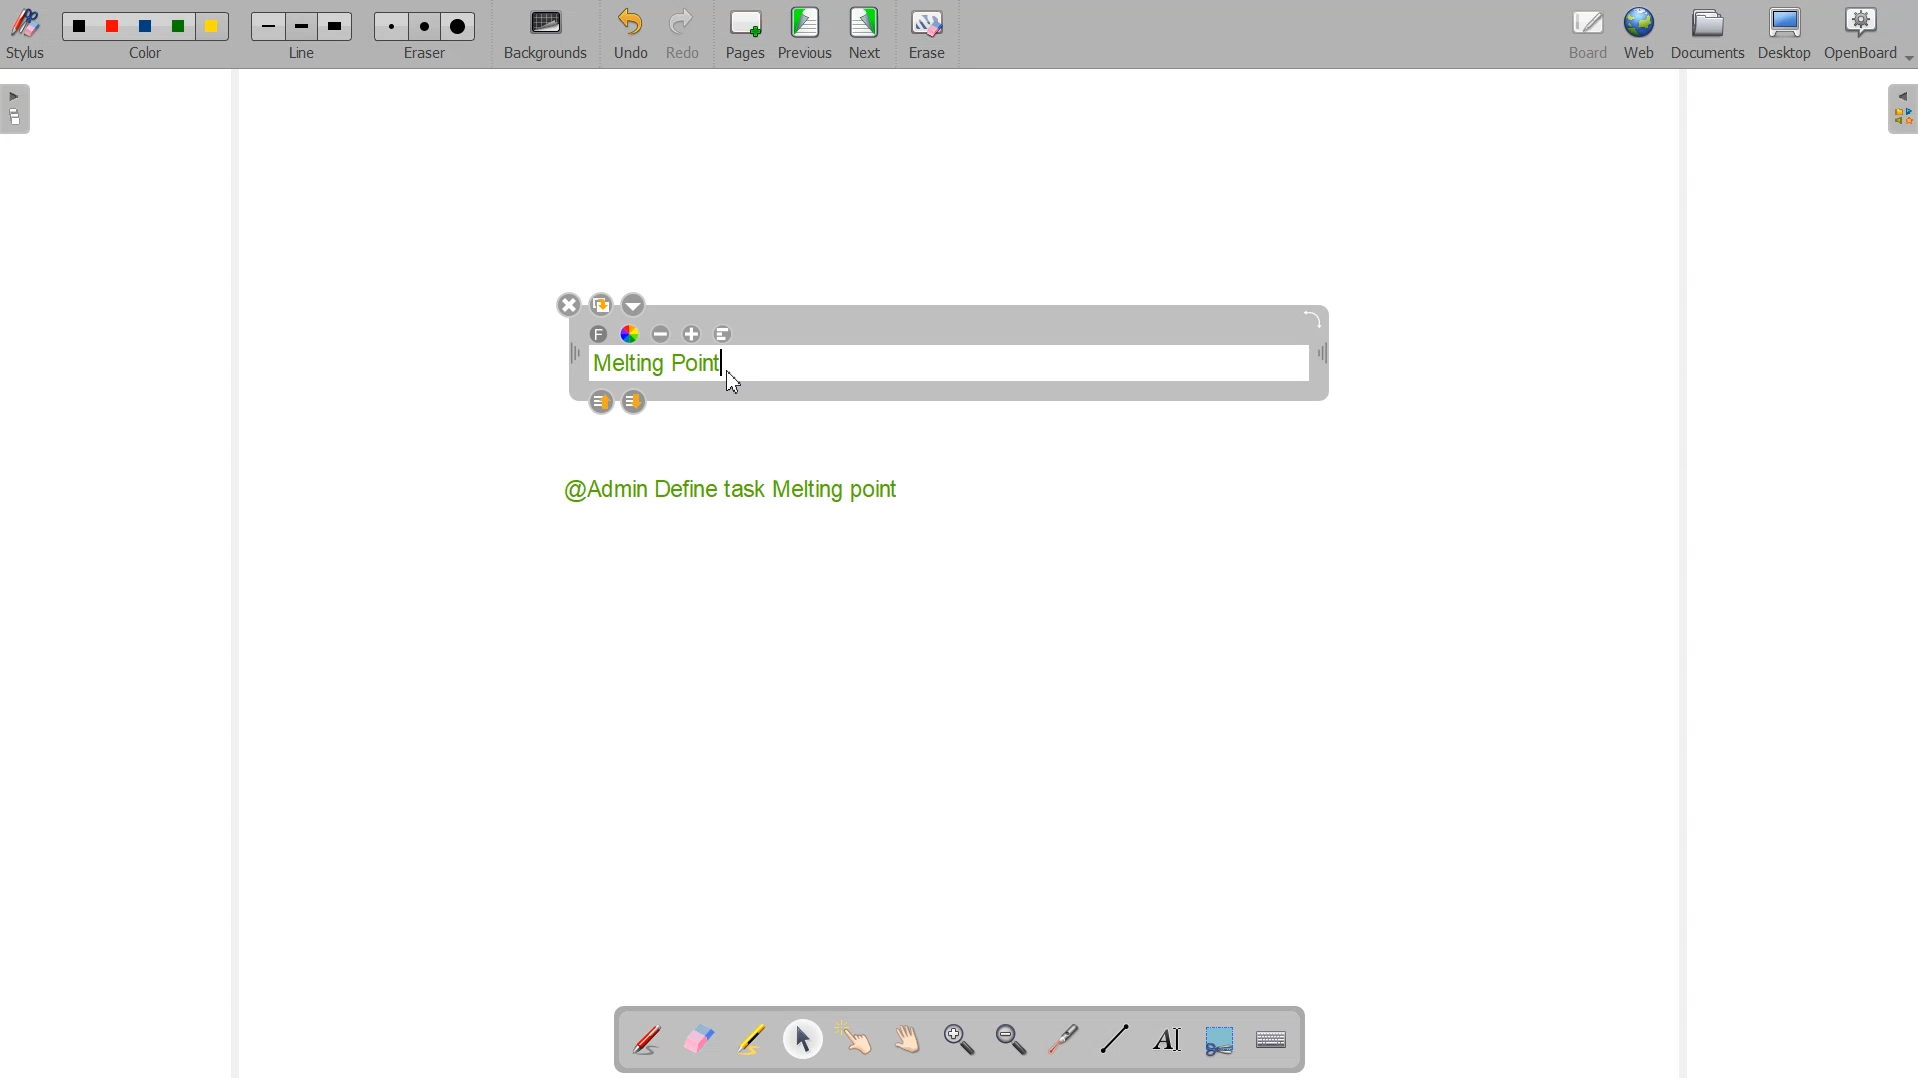 The width and height of the screenshot is (1918, 1078). I want to click on Sidebar, so click(18, 109).